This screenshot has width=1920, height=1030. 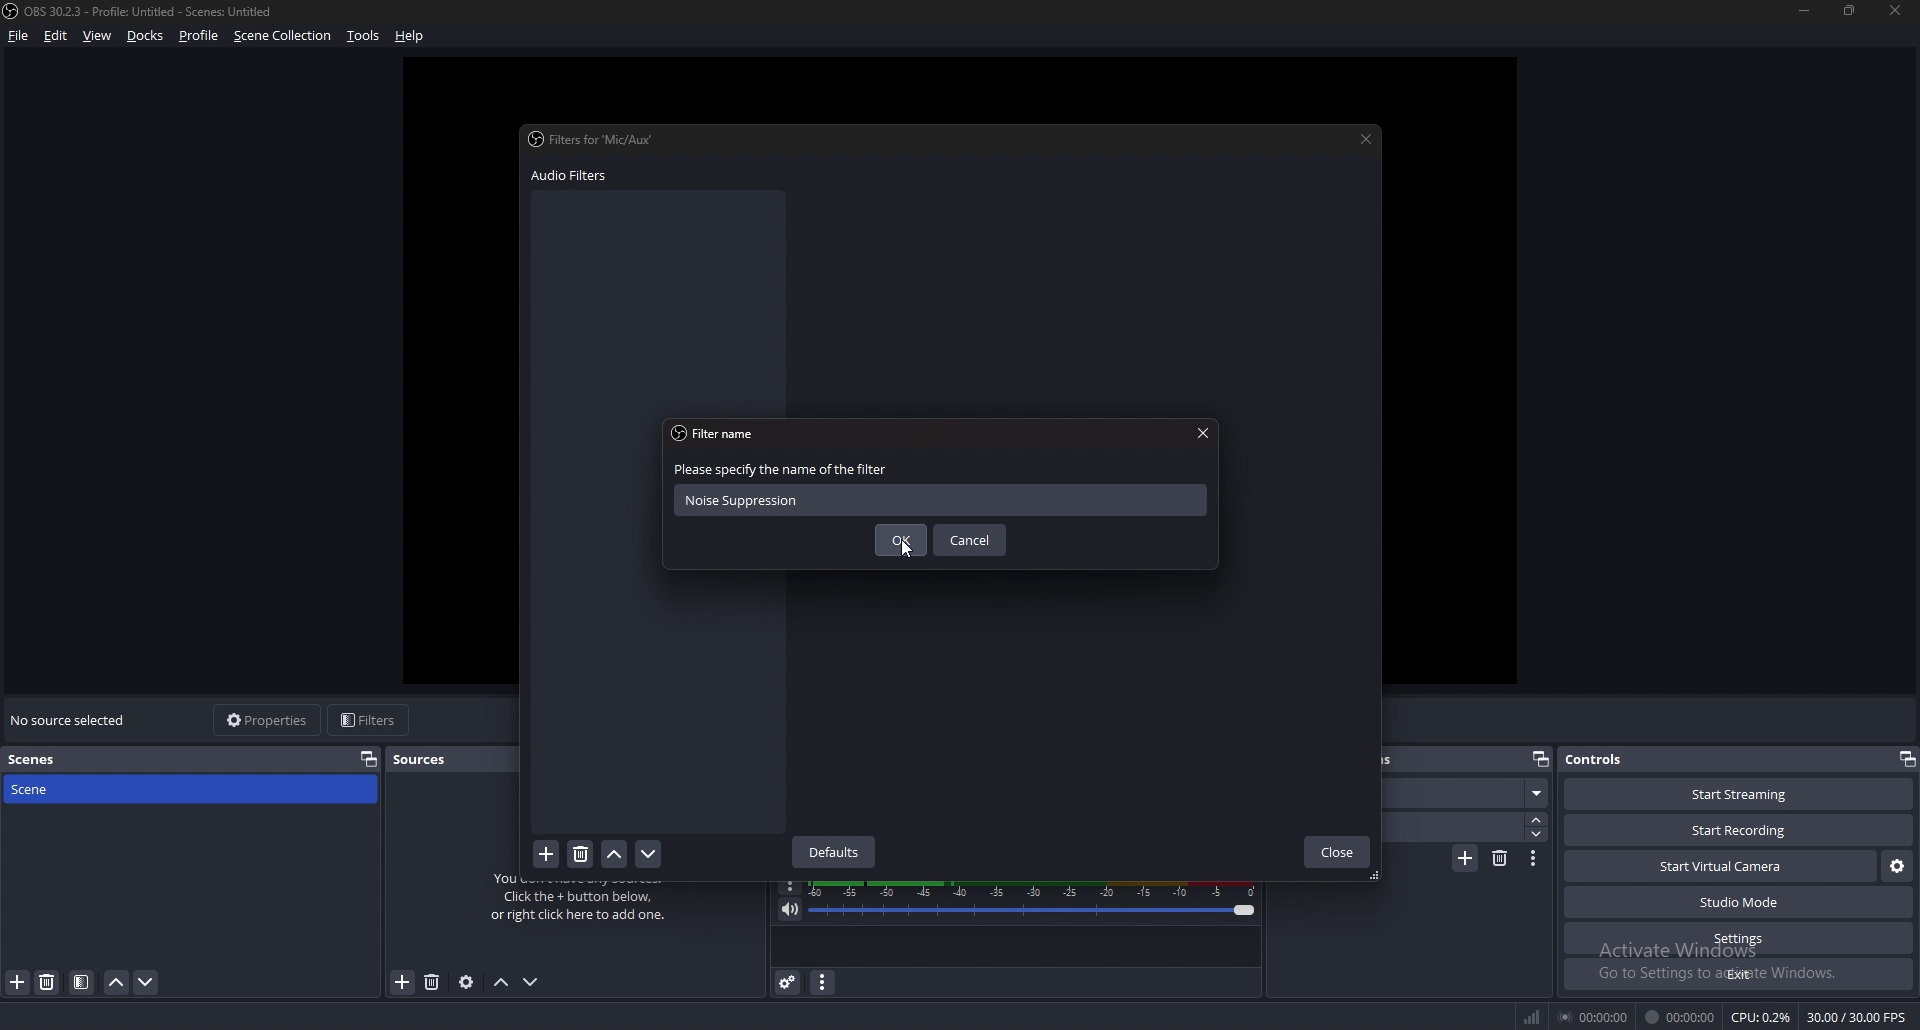 What do you see at coordinates (1337, 852) in the screenshot?
I see `close` at bounding box center [1337, 852].